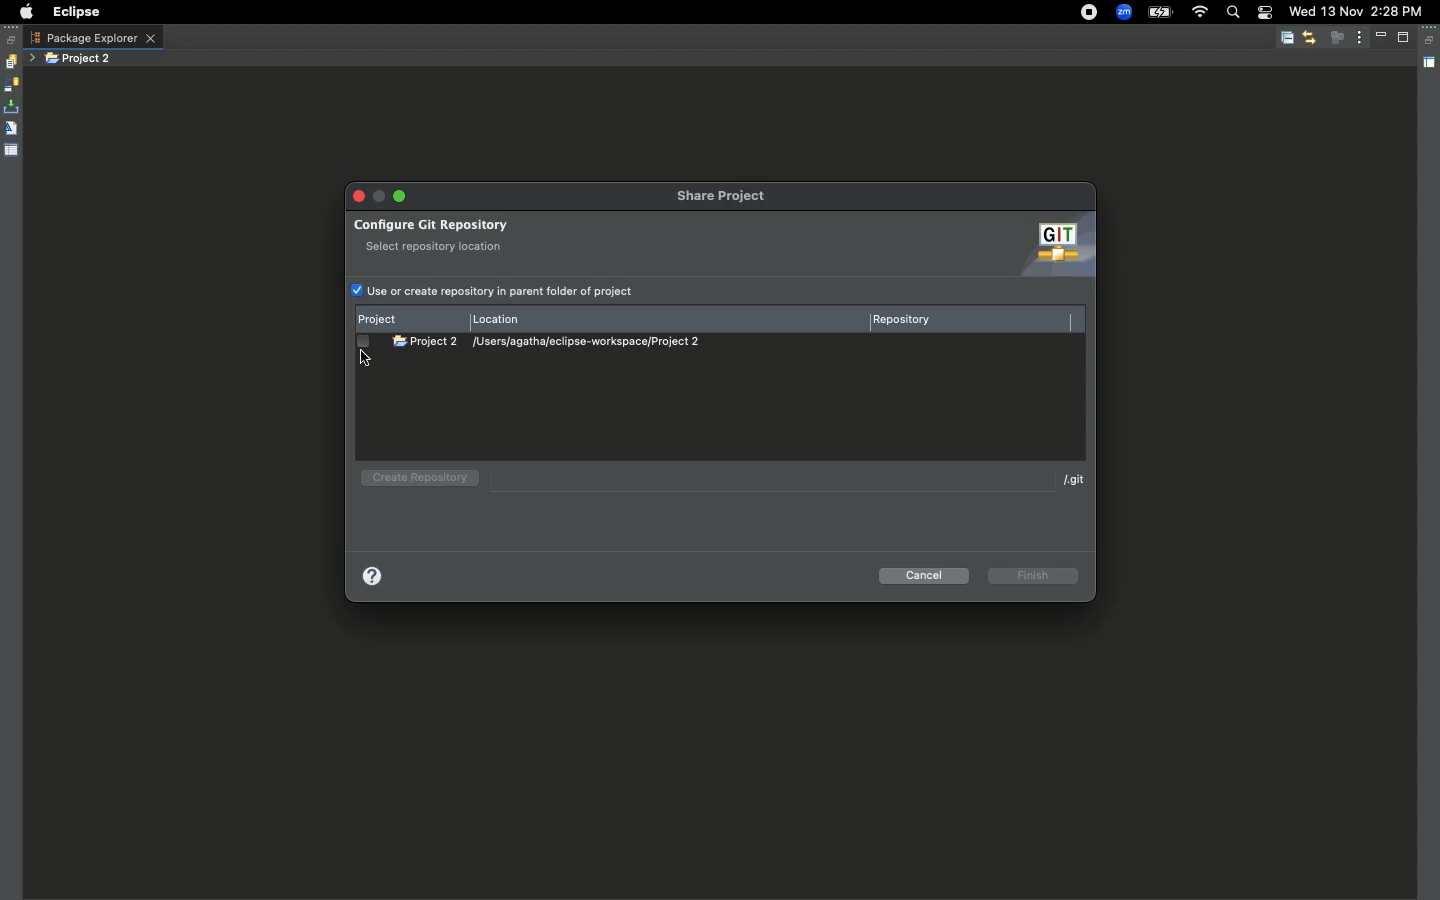  I want to click on Help, so click(376, 577).